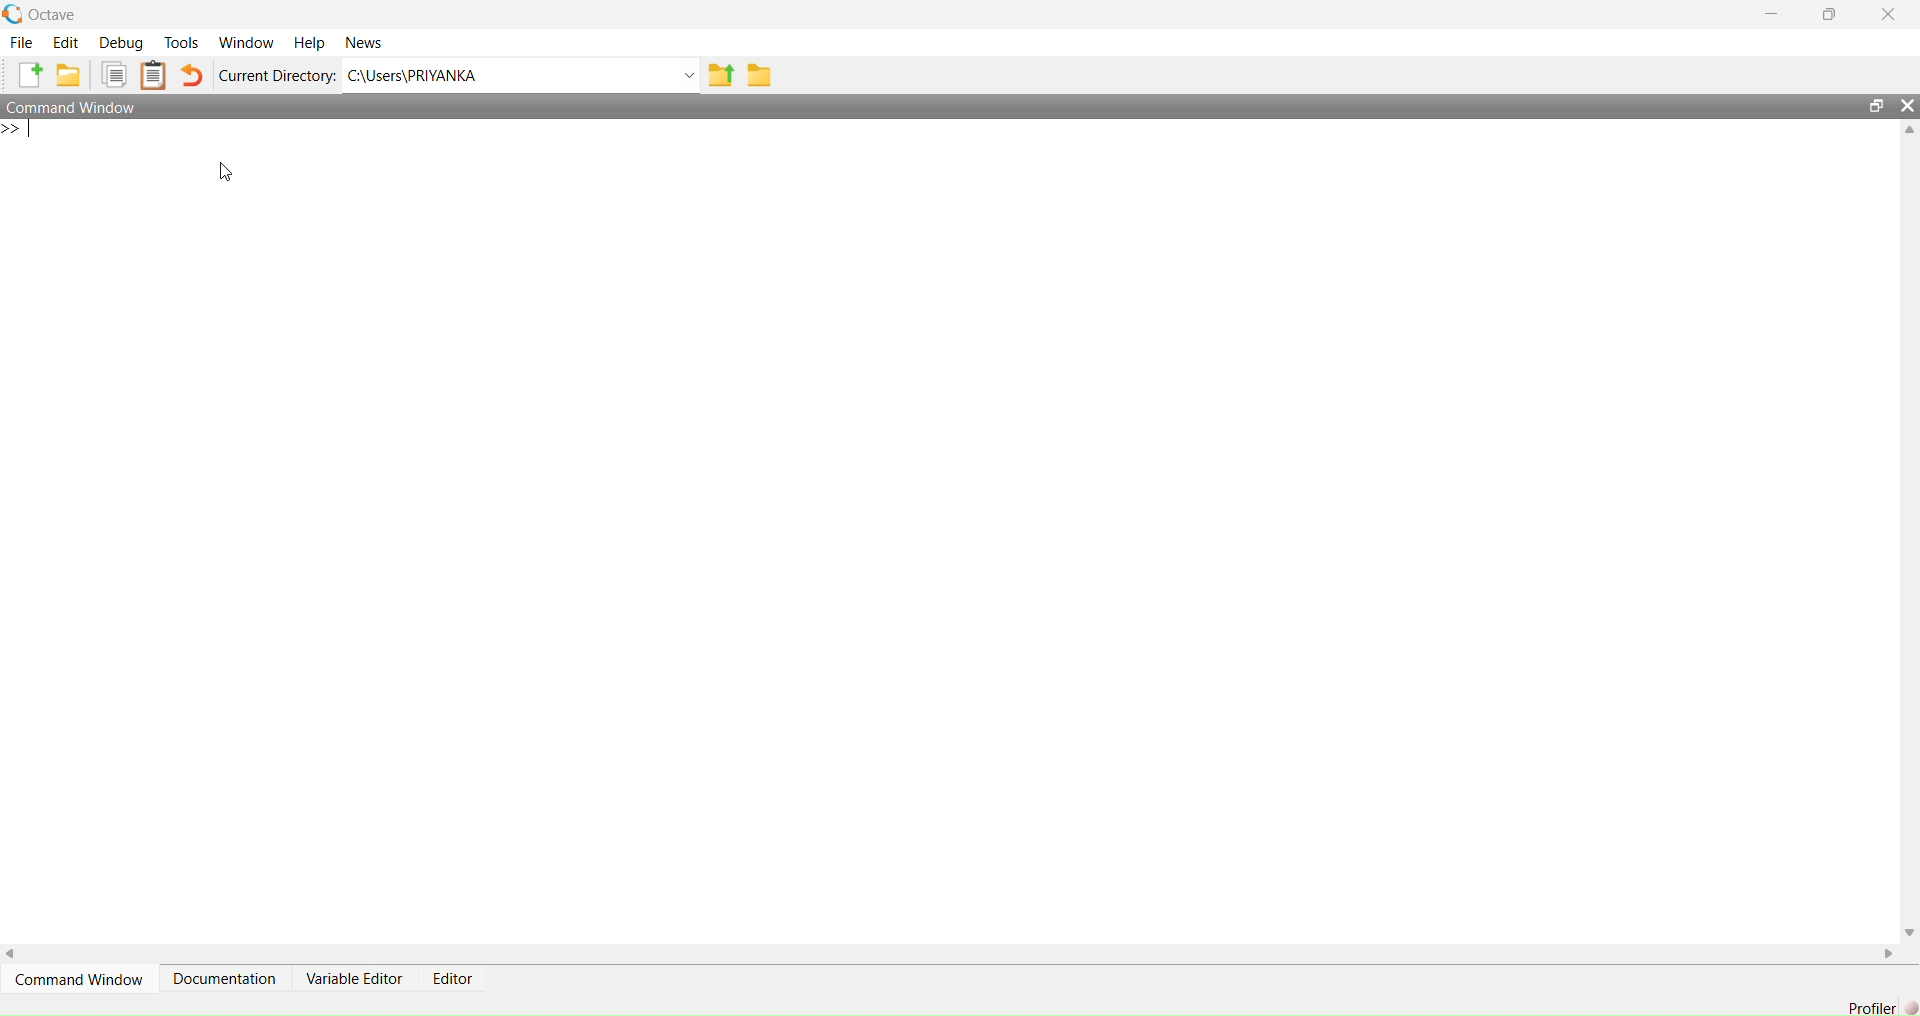 The image size is (1920, 1016). Describe the element at coordinates (116, 77) in the screenshot. I see `copy` at that location.